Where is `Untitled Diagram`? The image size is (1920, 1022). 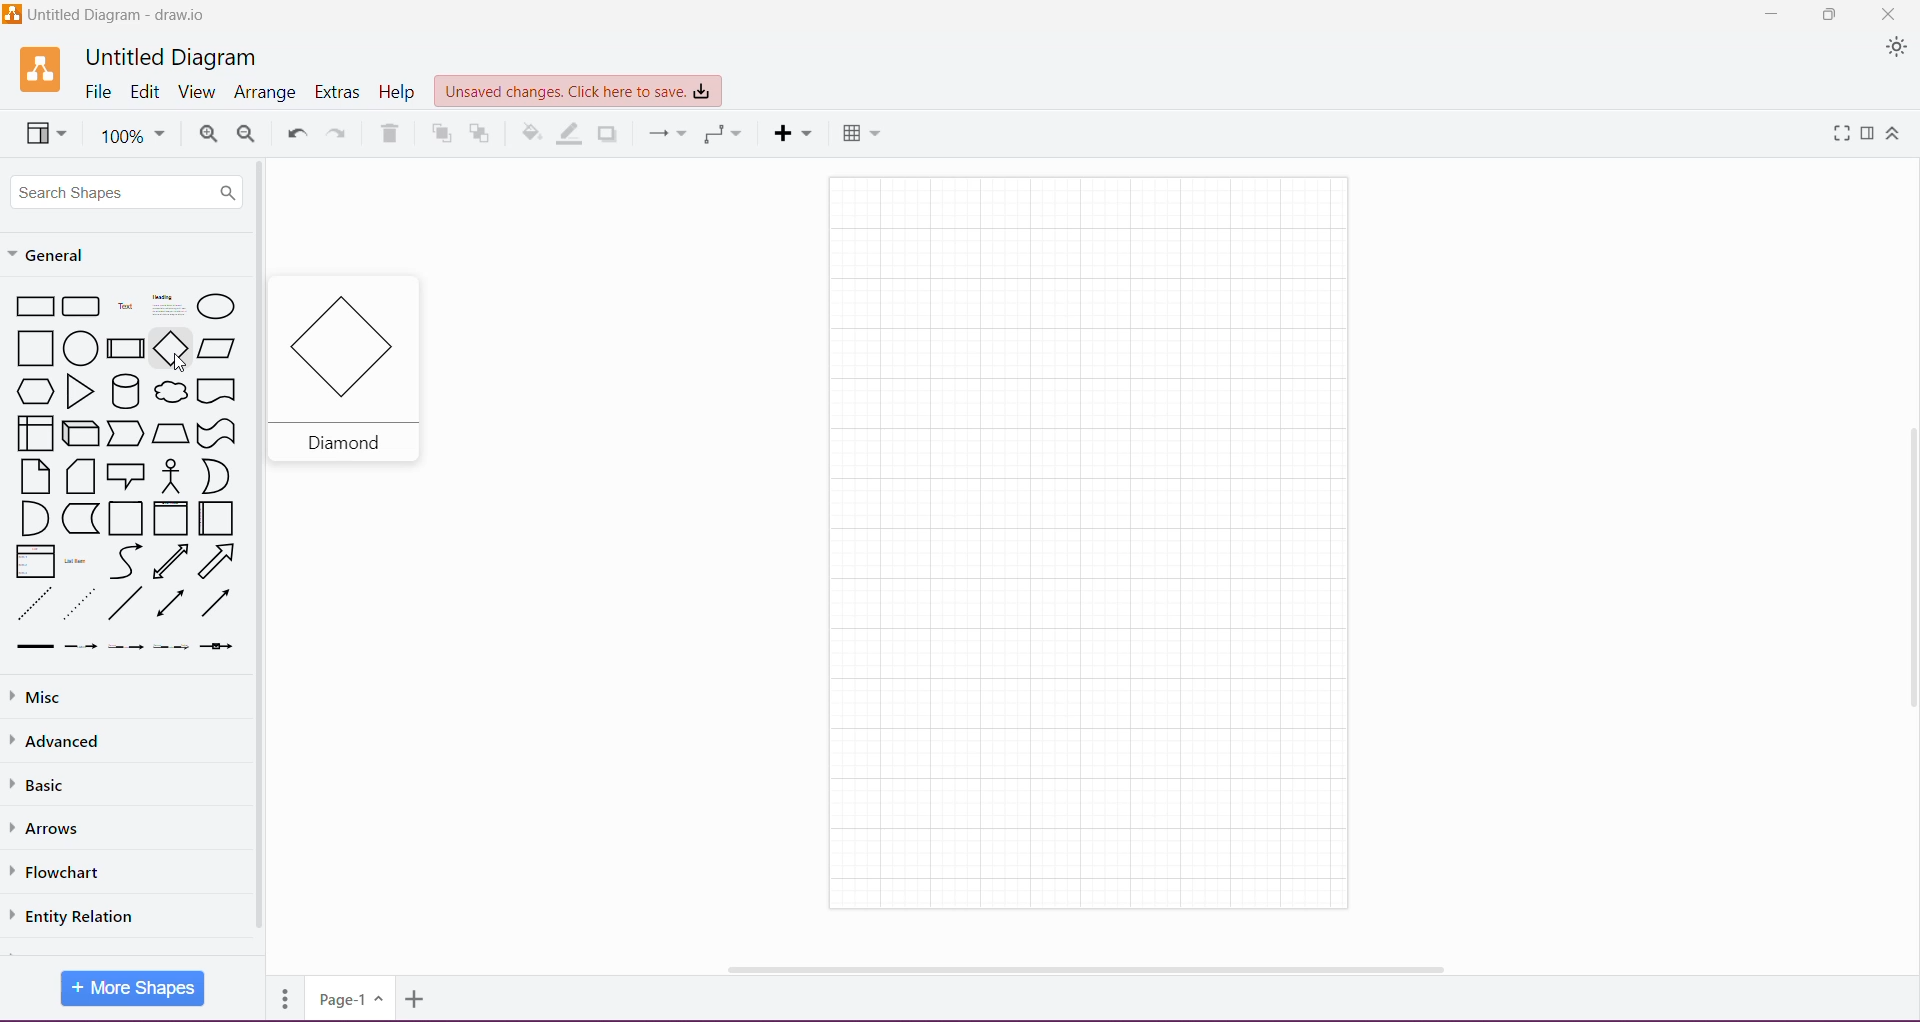
Untitled Diagram is located at coordinates (171, 55).